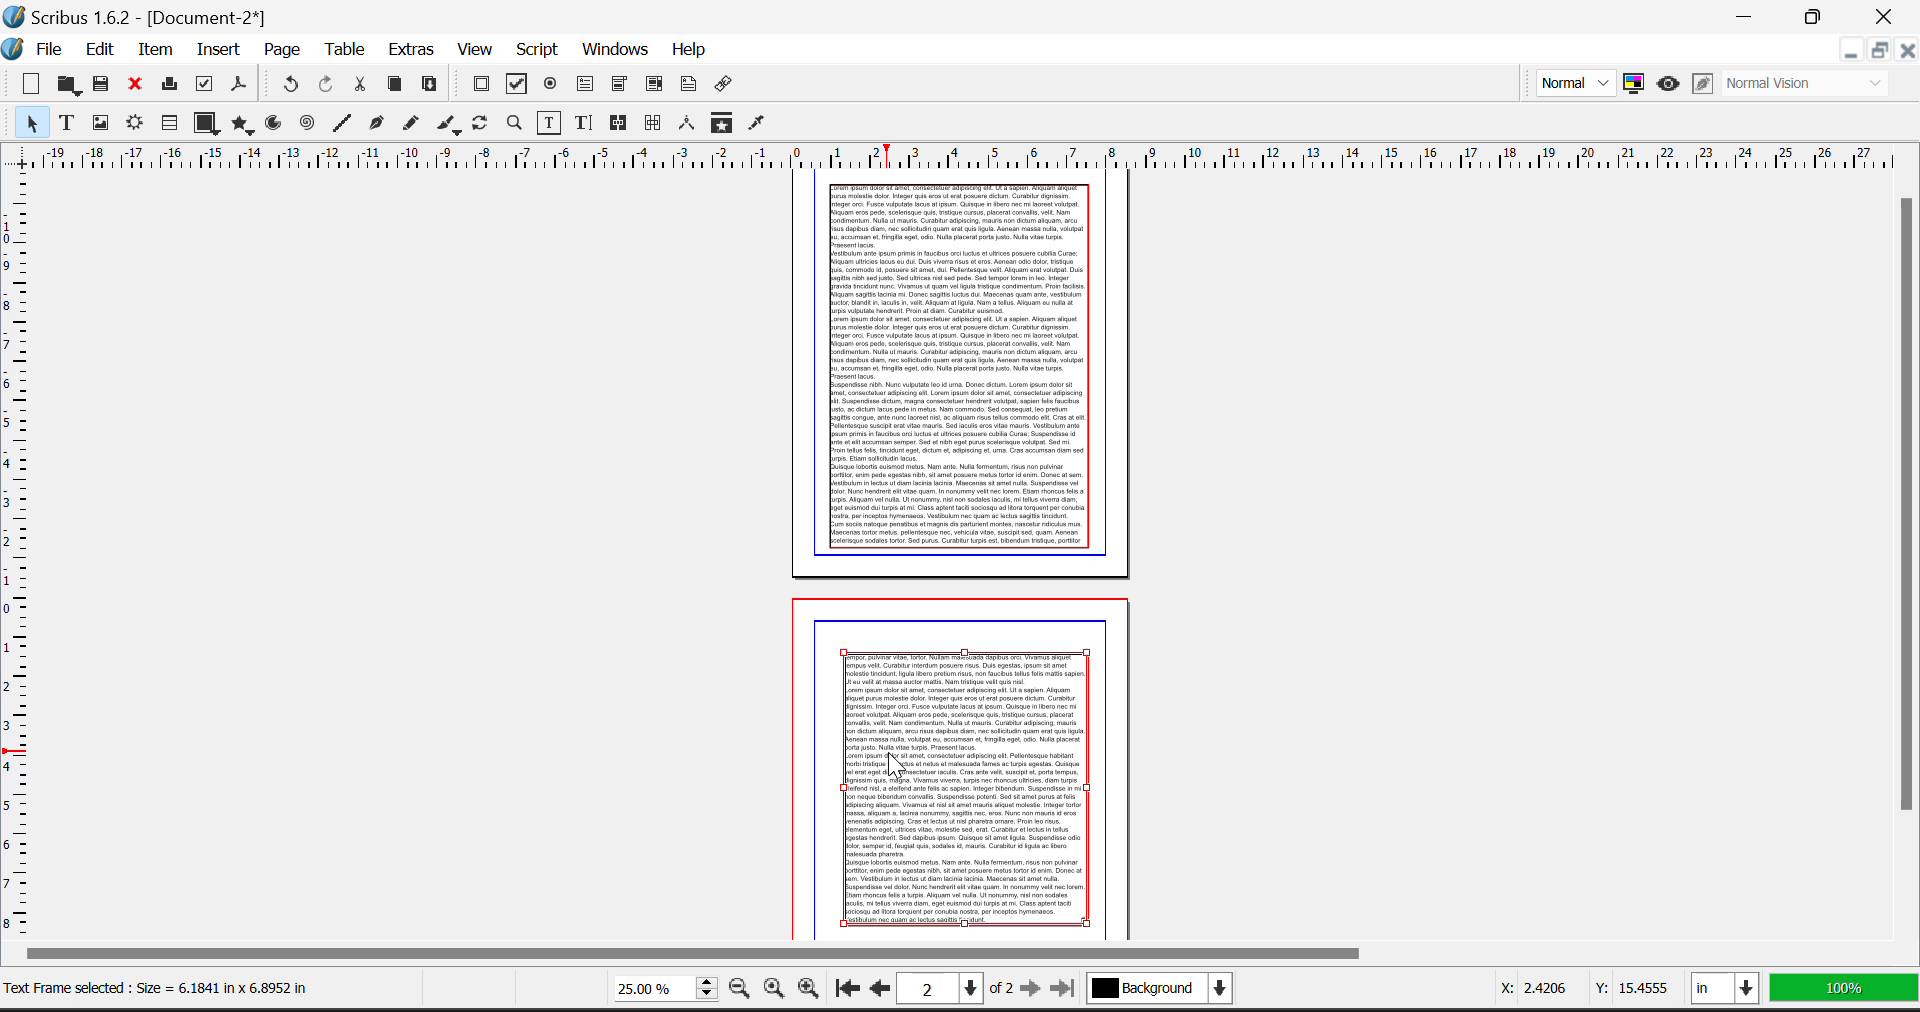 The width and height of the screenshot is (1920, 1012). What do you see at coordinates (691, 86) in the screenshot?
I see `Text Annotation` at bounding box center [691, 86].